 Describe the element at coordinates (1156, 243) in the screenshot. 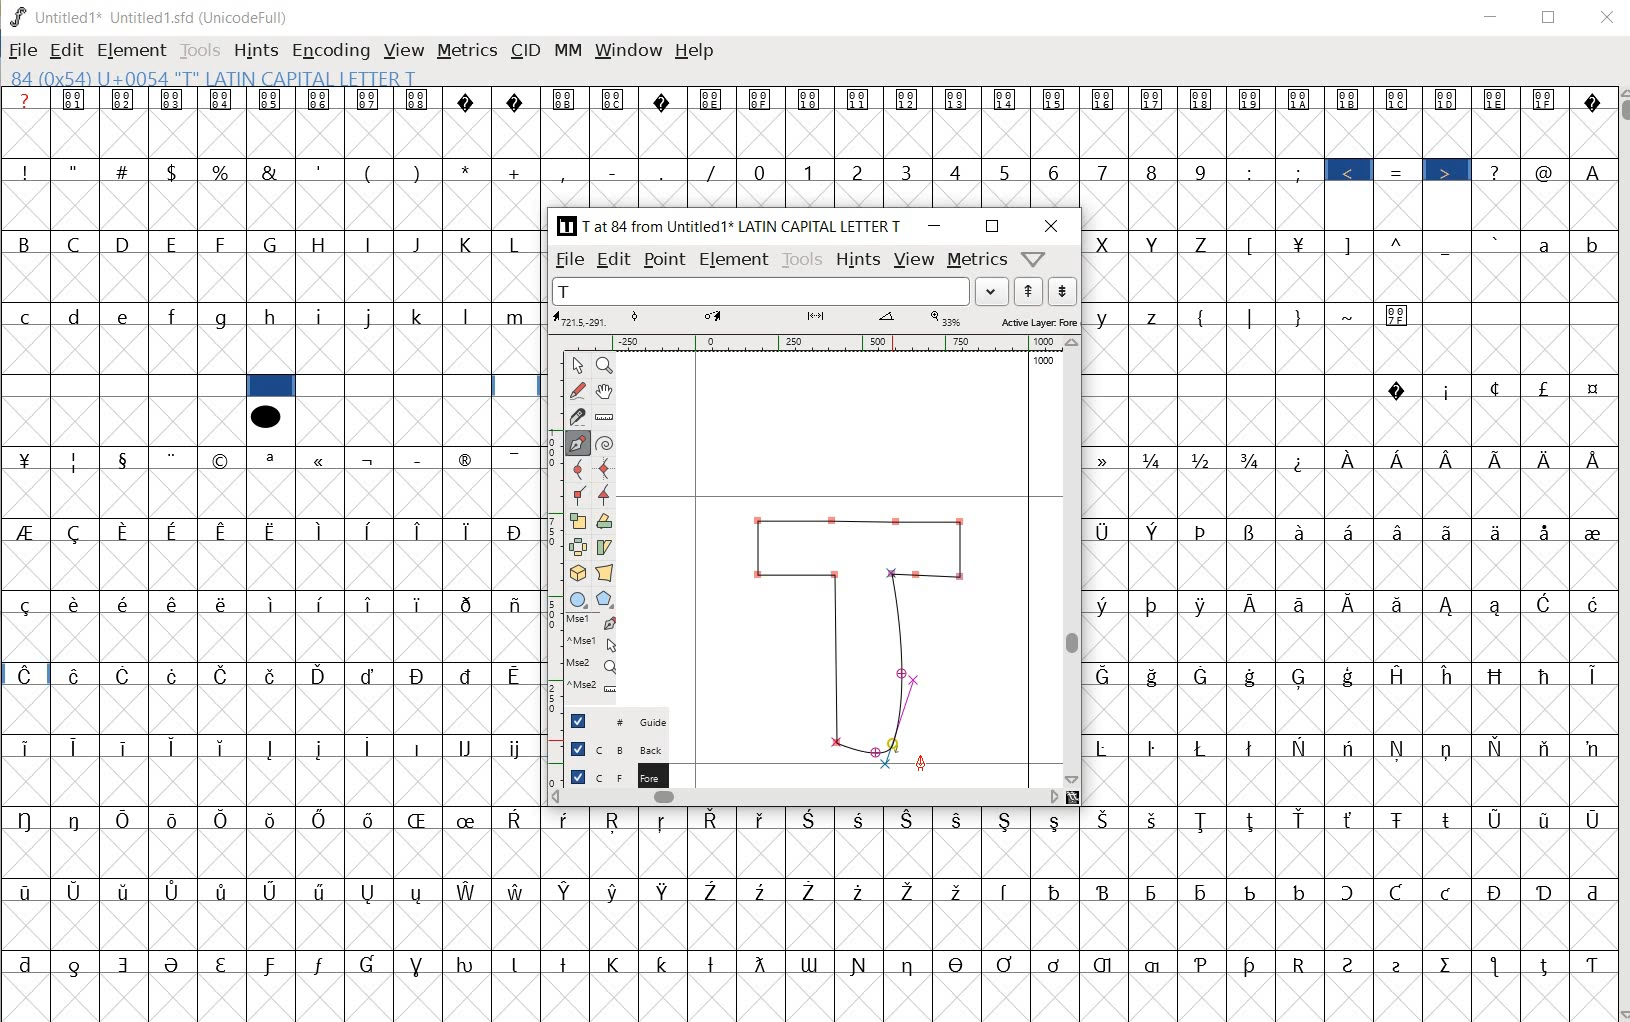

I see `Y` at that location.